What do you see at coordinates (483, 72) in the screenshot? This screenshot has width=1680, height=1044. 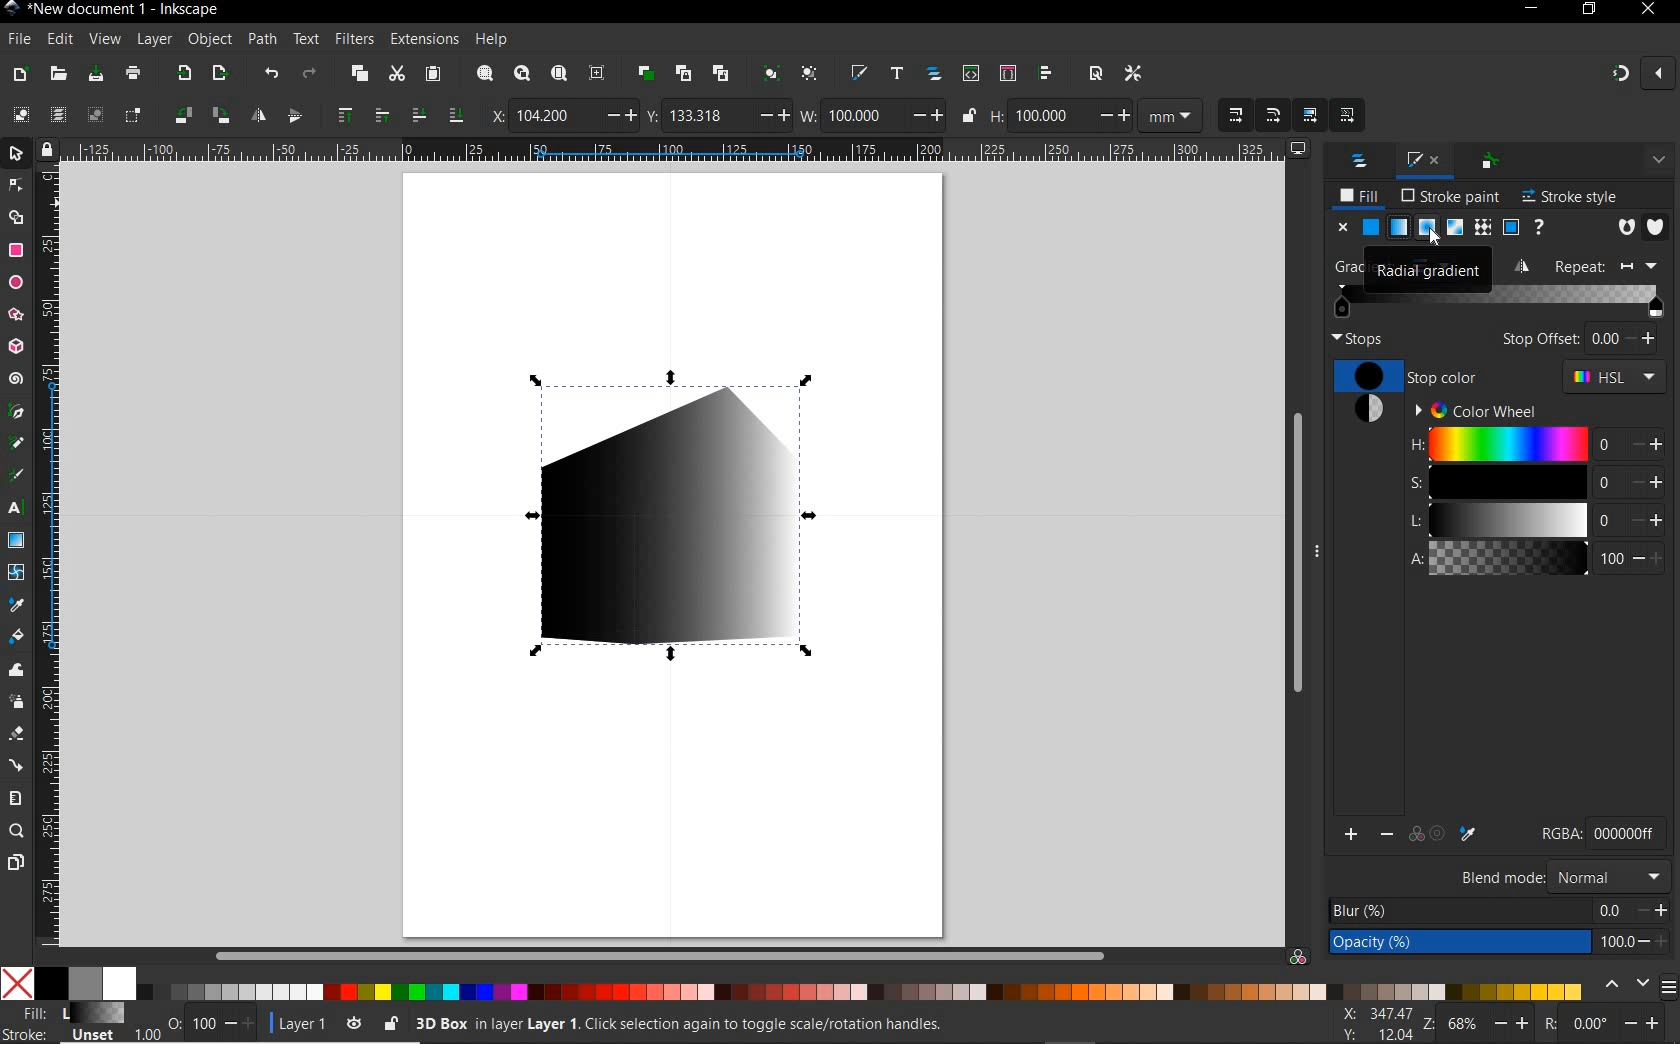 I see `ZOOM SELECTION` at bounding box center [483, 72].